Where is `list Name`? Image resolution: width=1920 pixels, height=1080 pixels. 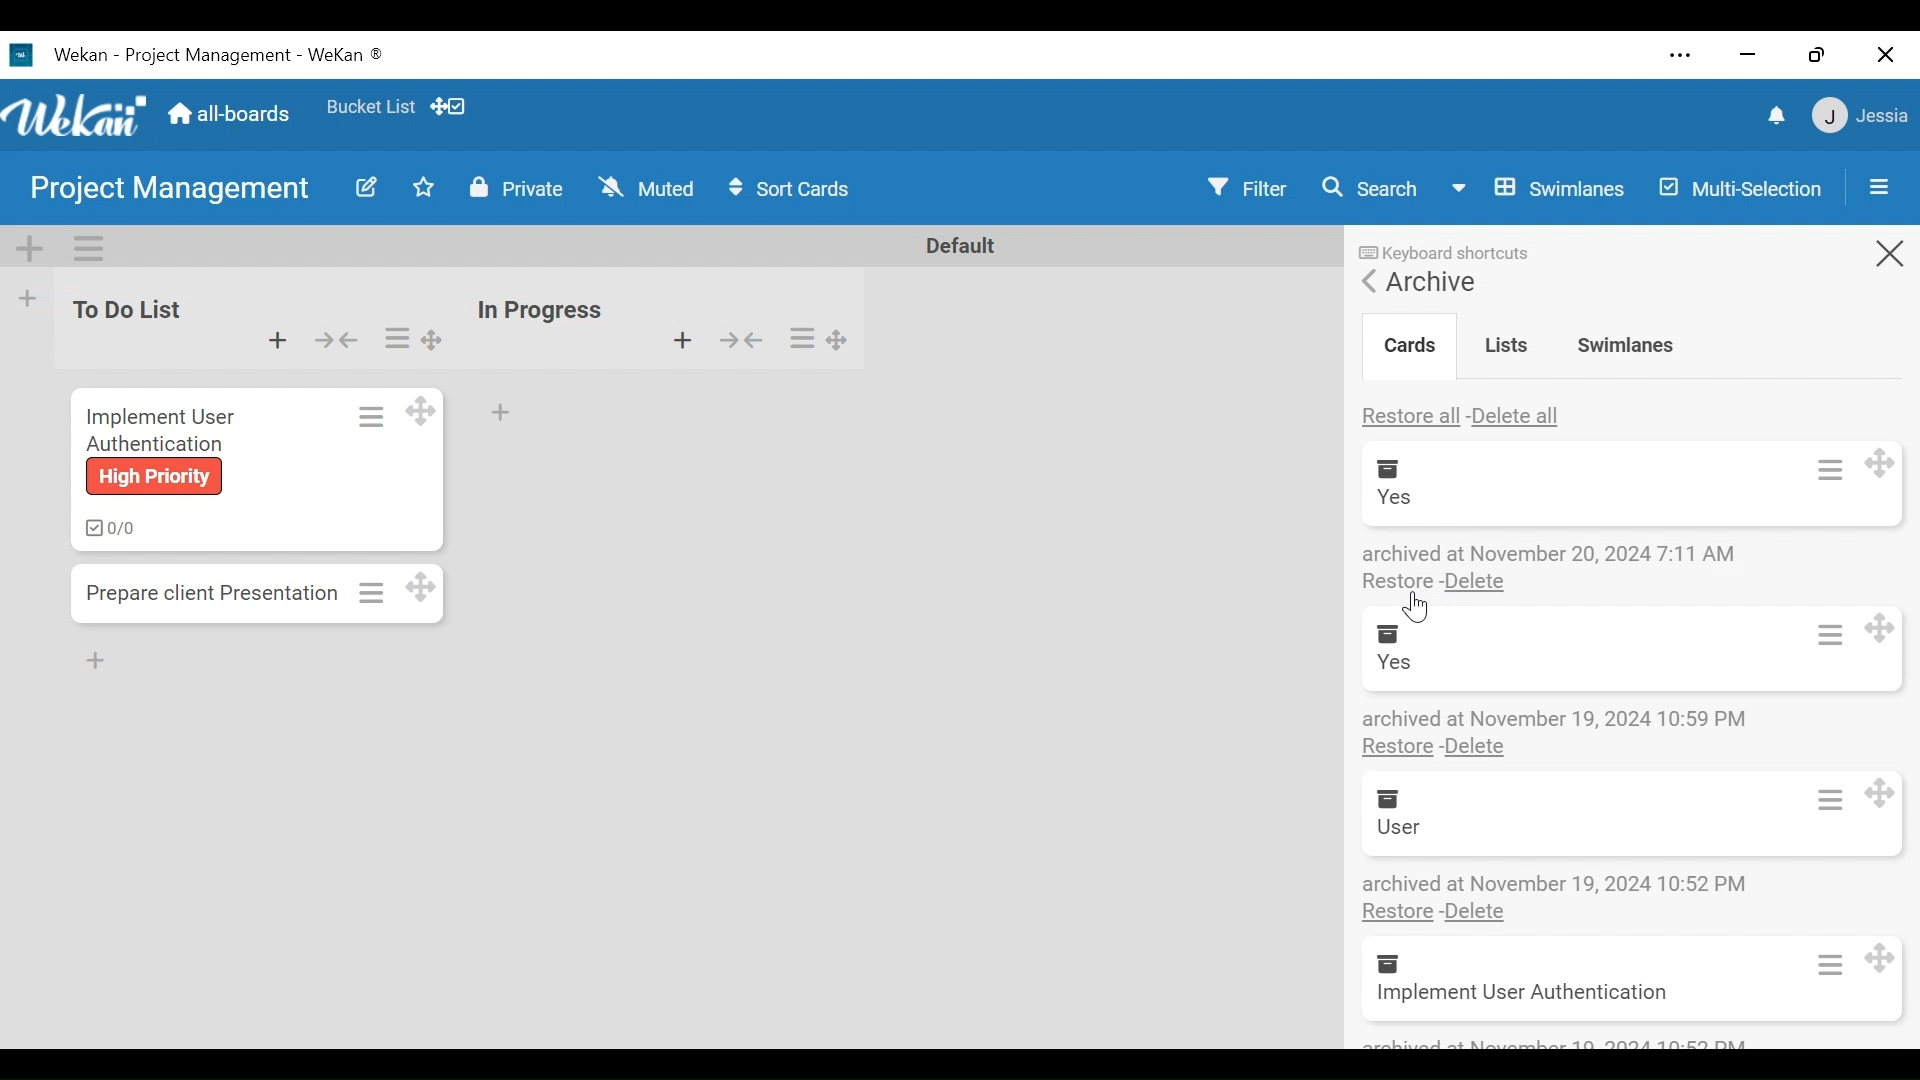
list Name is located at coordinates (538, 310).